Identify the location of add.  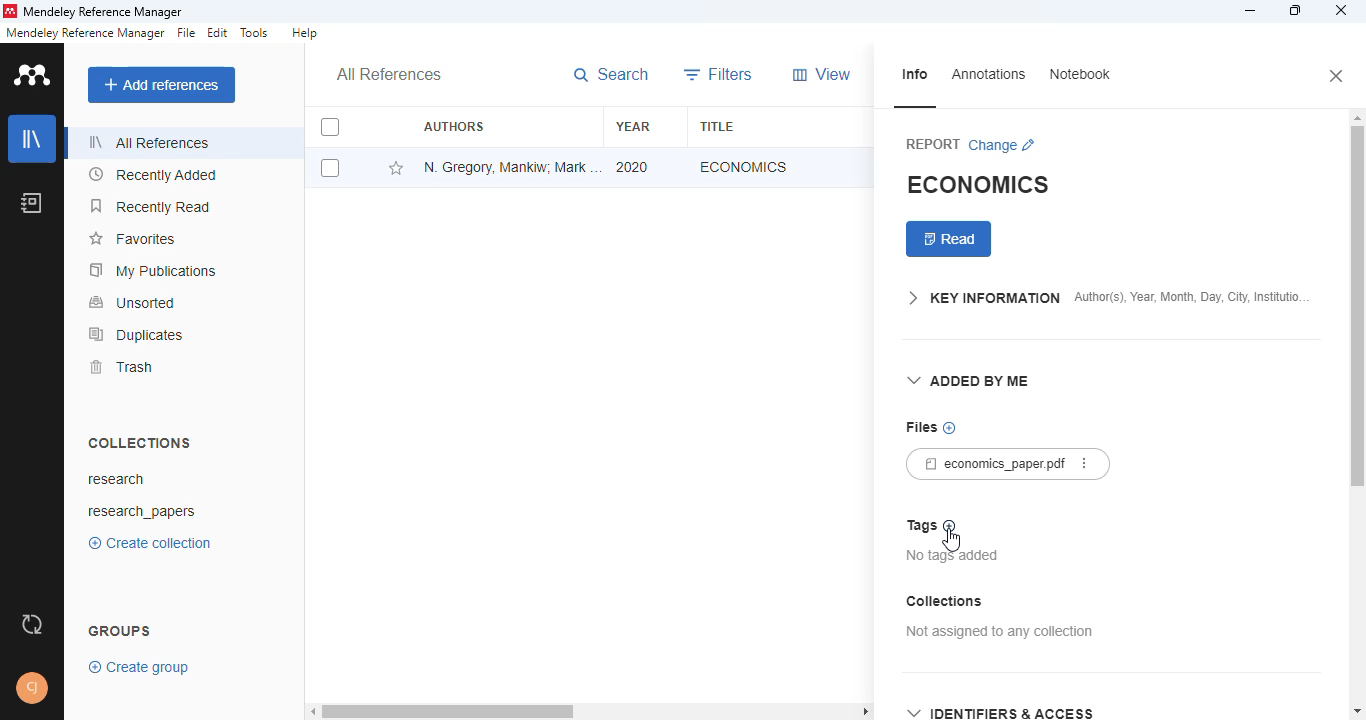
(950, 525).